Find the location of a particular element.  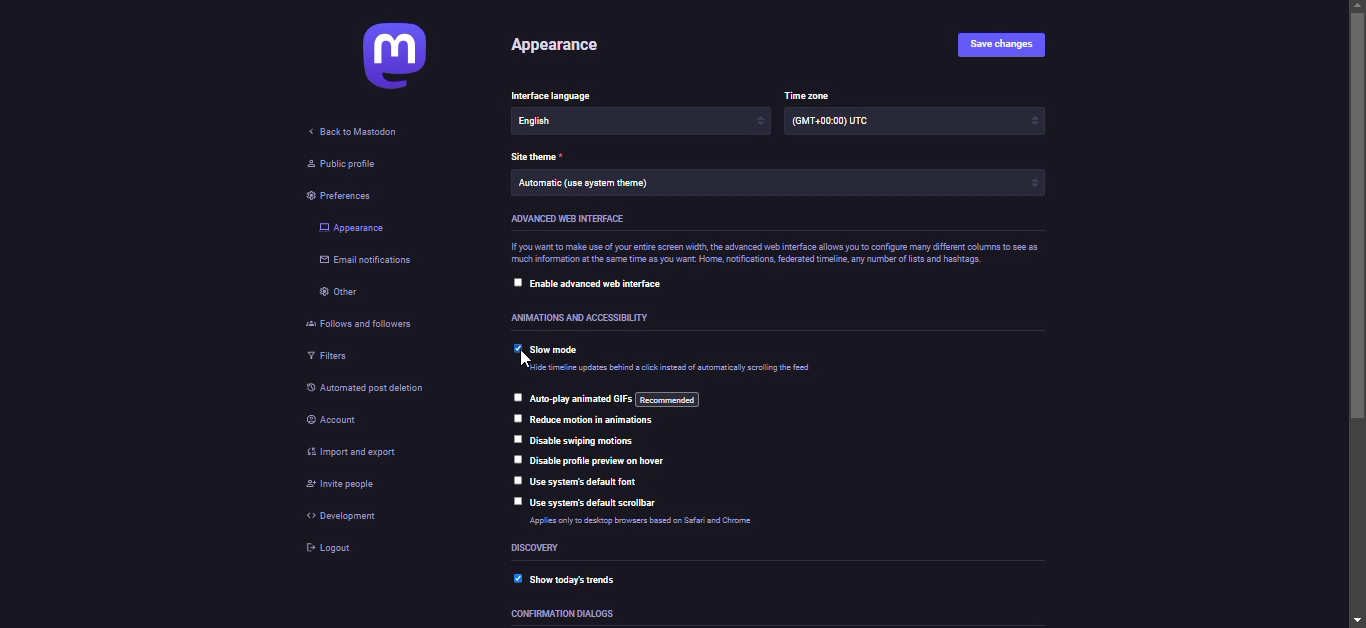

appearance is located at coordinates (553, 47).